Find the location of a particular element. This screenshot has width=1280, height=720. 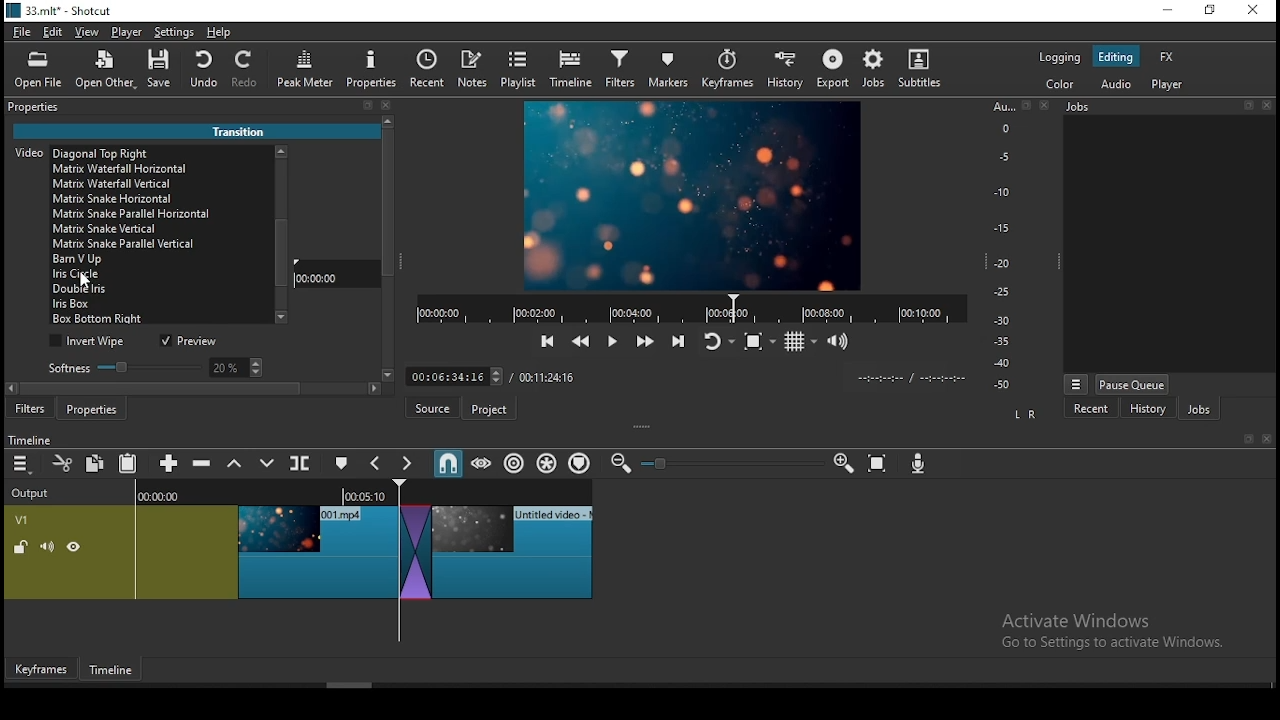

 is located at coordinates (921, 466).